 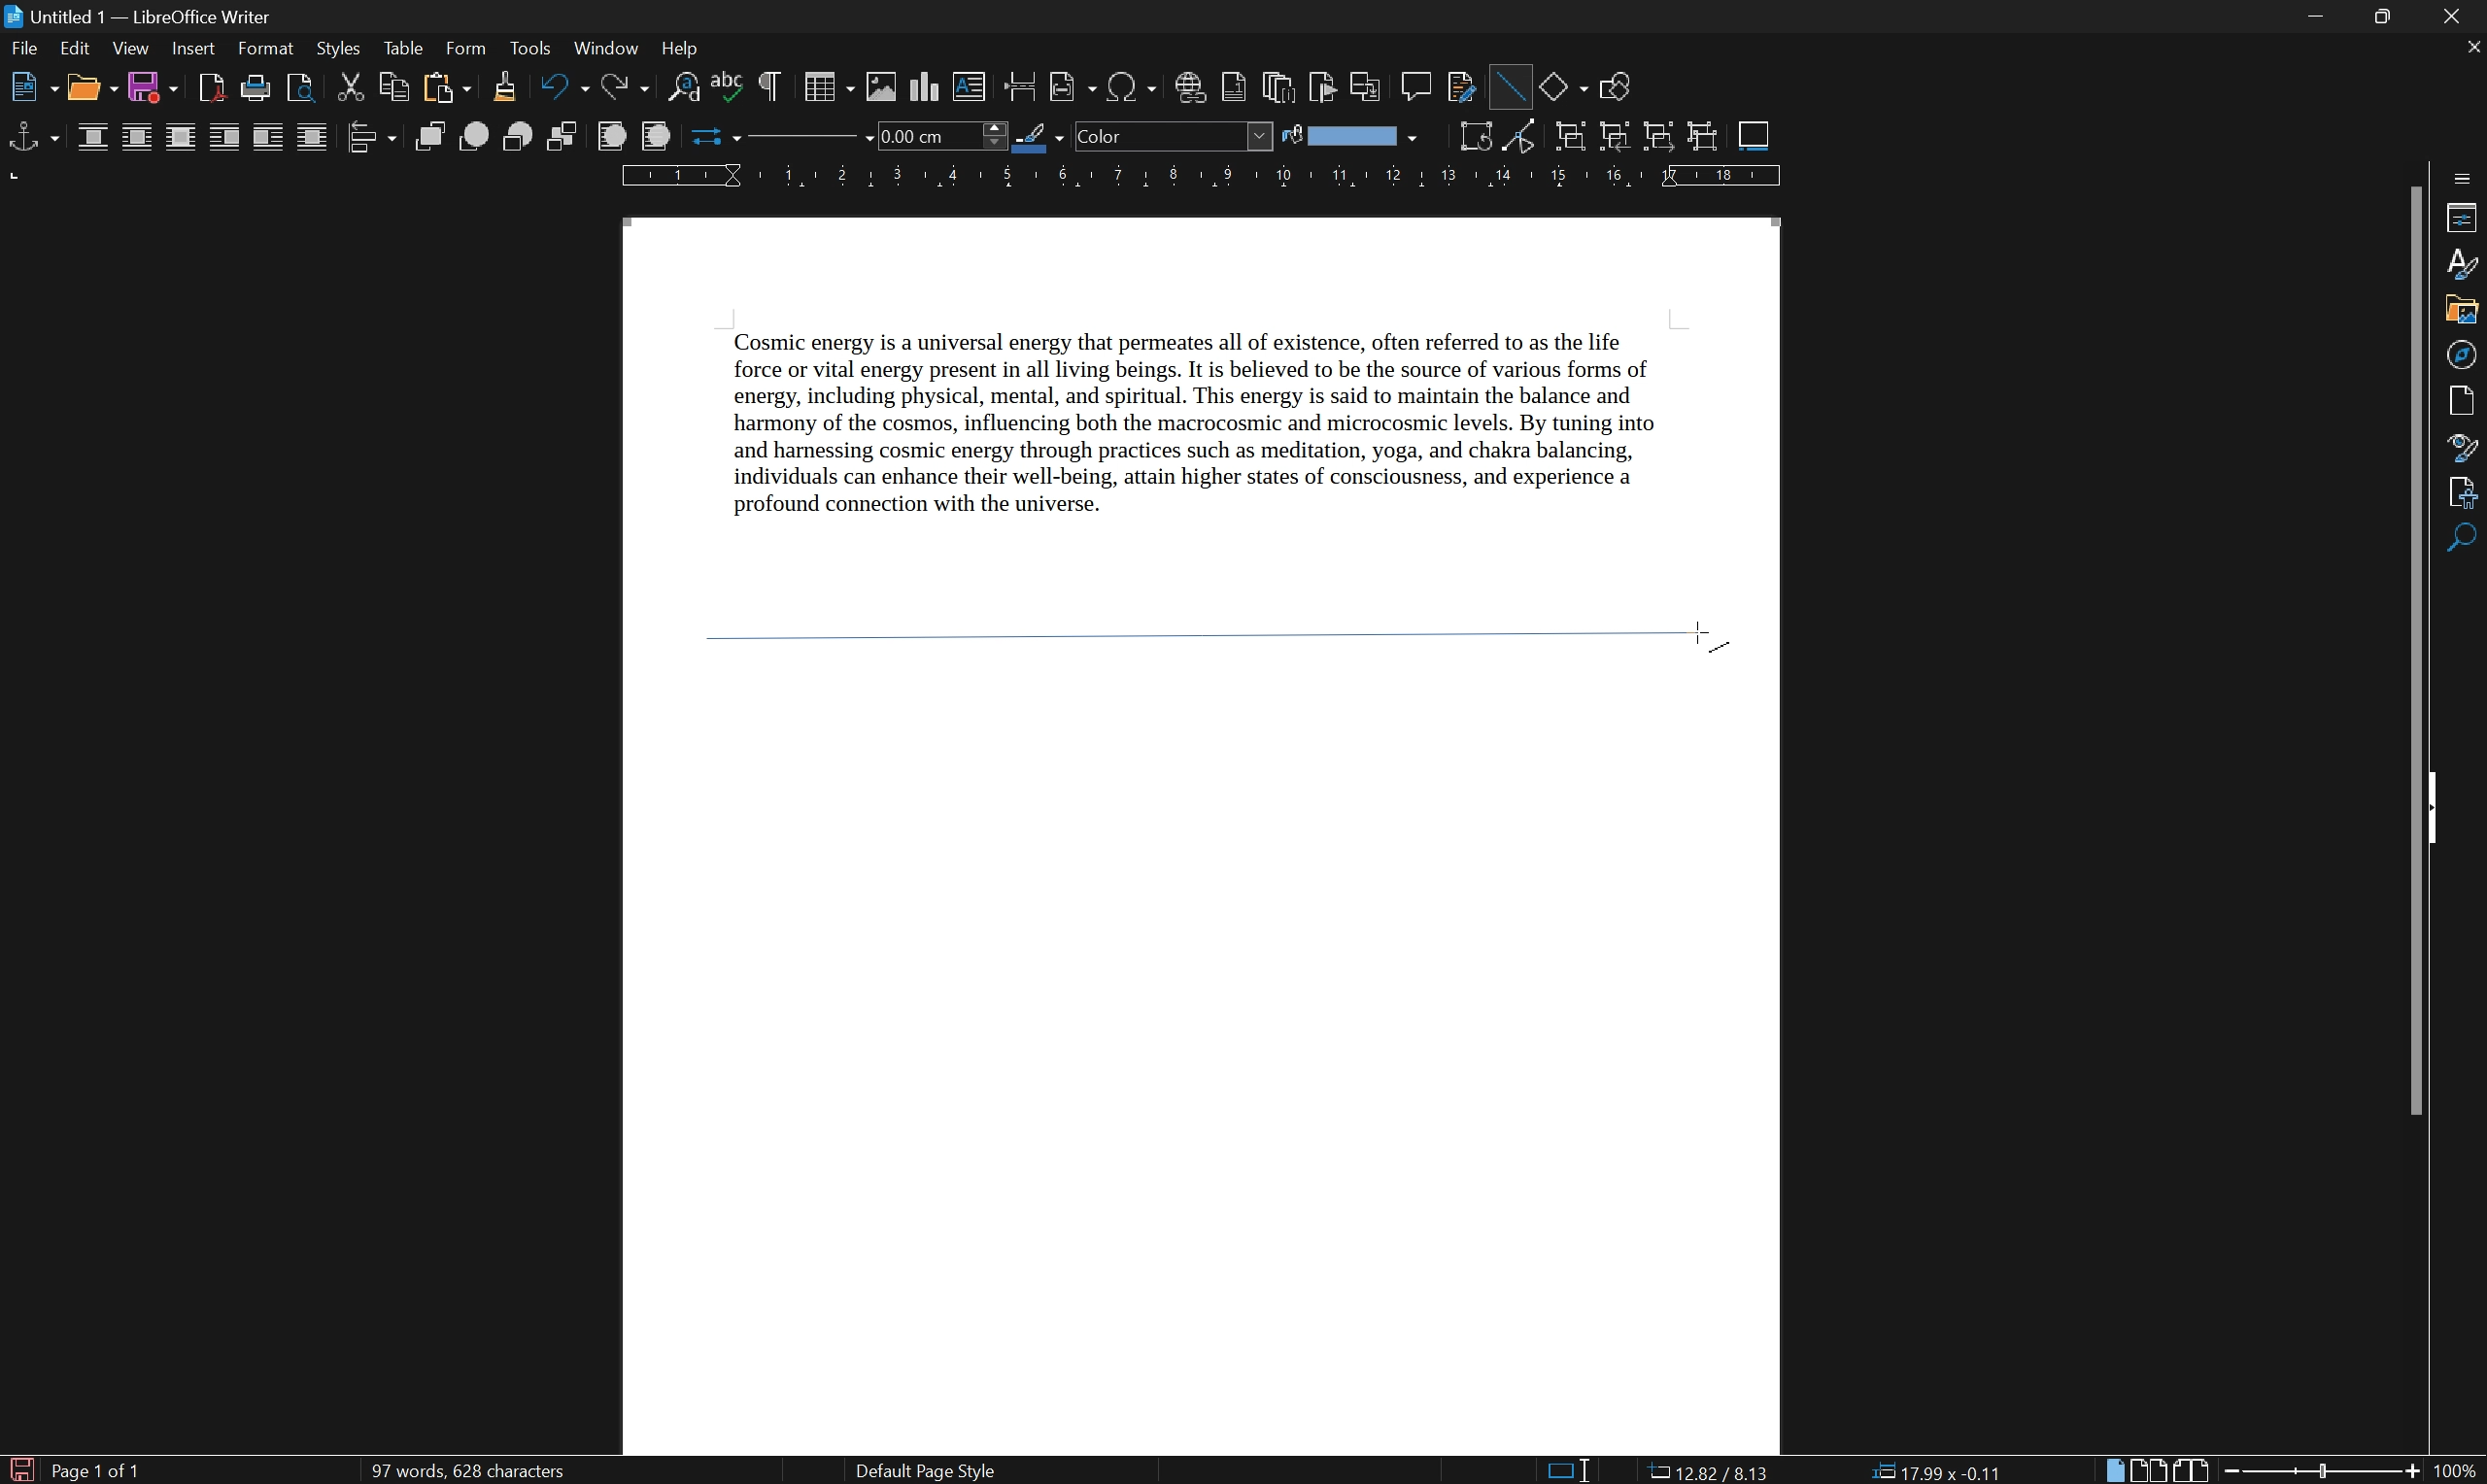 What do you see at coordinates (1040, 137) in the screenshot?
I see `line color` at bounding box center [1040, 137].